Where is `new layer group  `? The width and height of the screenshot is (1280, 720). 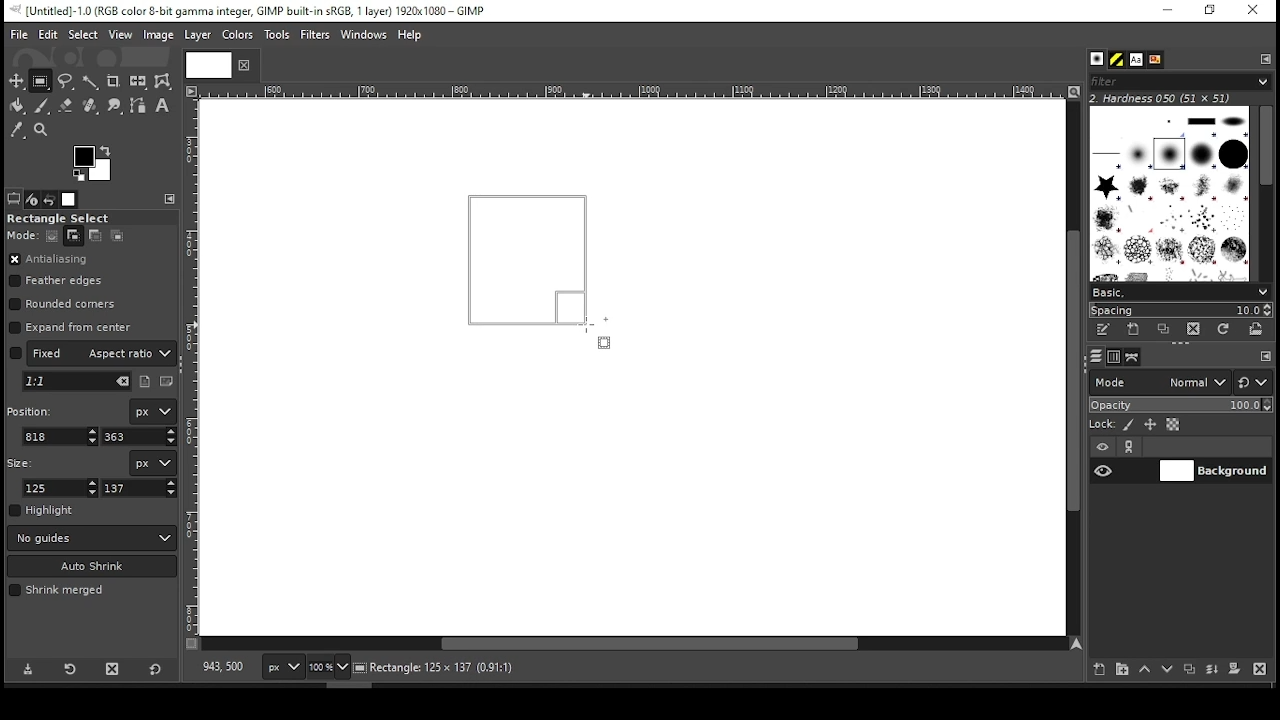
new layer group   is located at coordinates (1121, 669).